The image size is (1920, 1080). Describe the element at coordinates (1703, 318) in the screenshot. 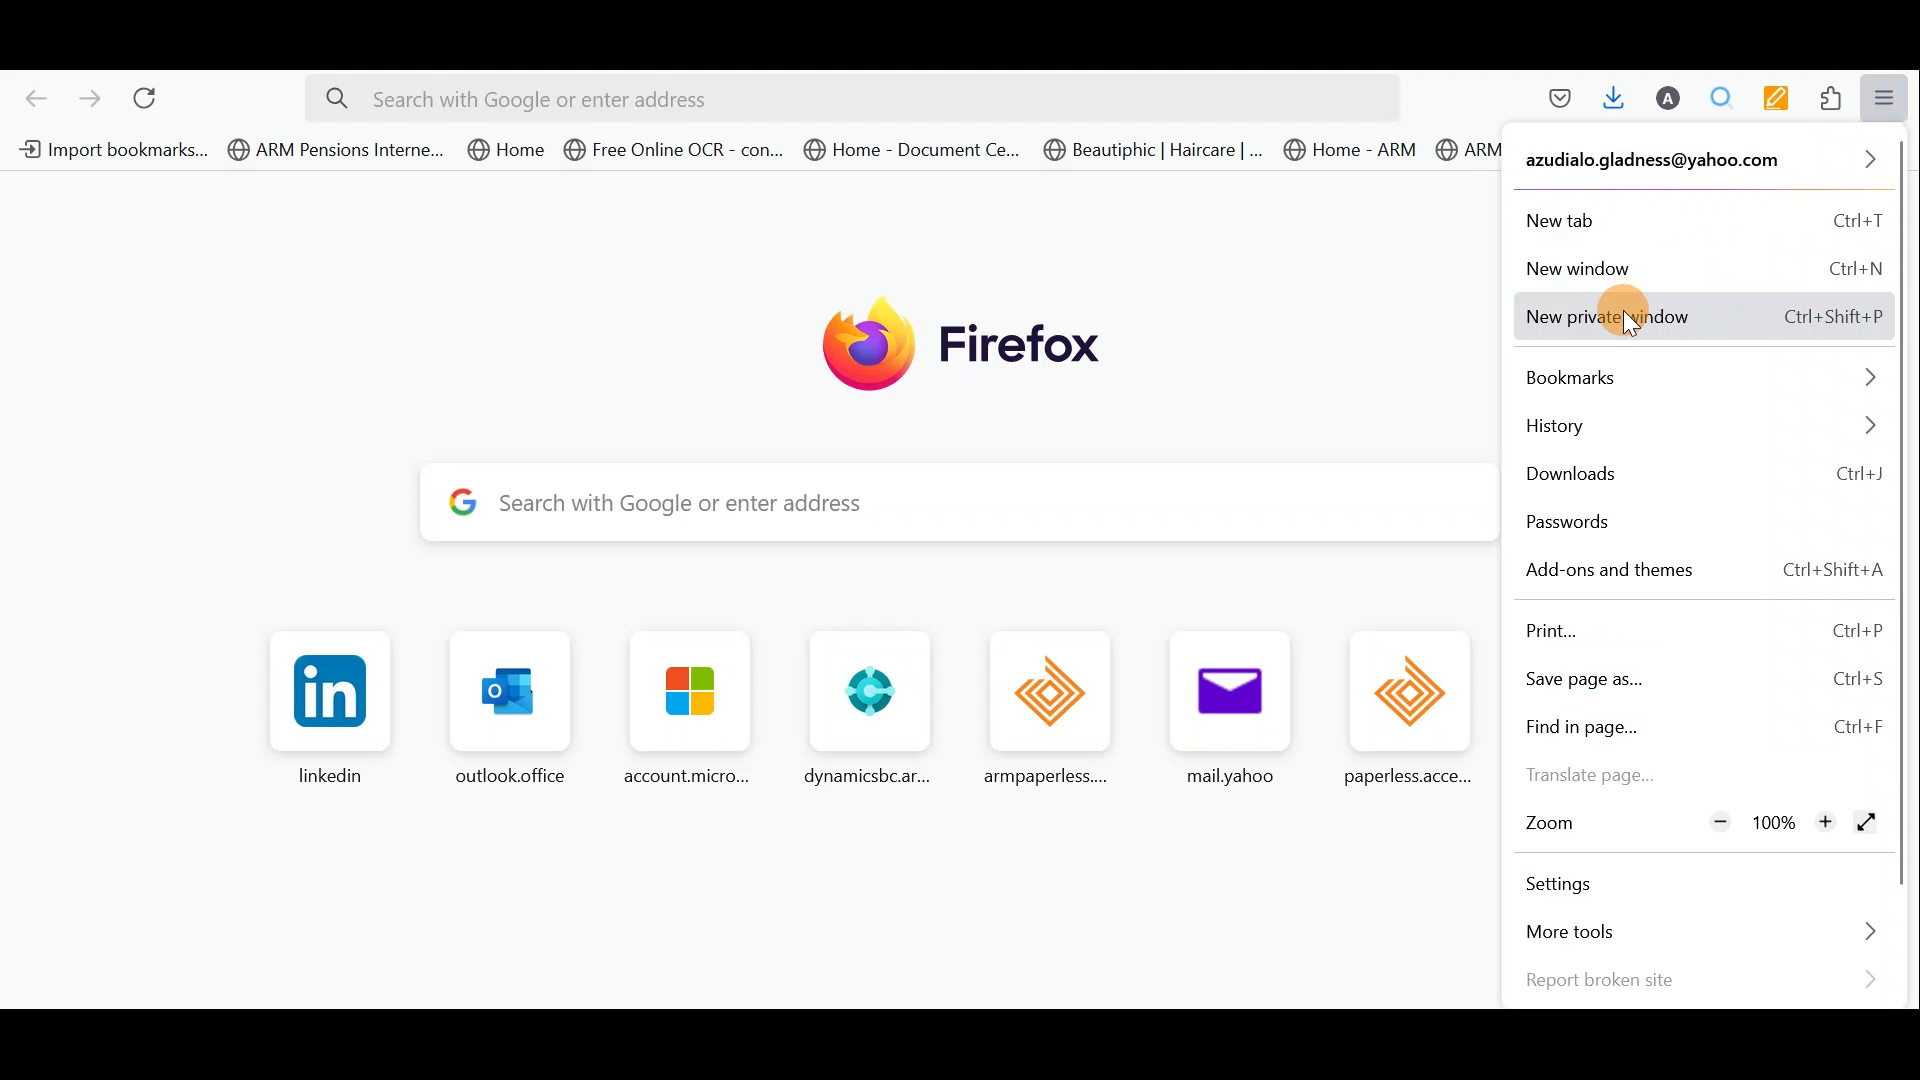

I see `New private window` at that location.